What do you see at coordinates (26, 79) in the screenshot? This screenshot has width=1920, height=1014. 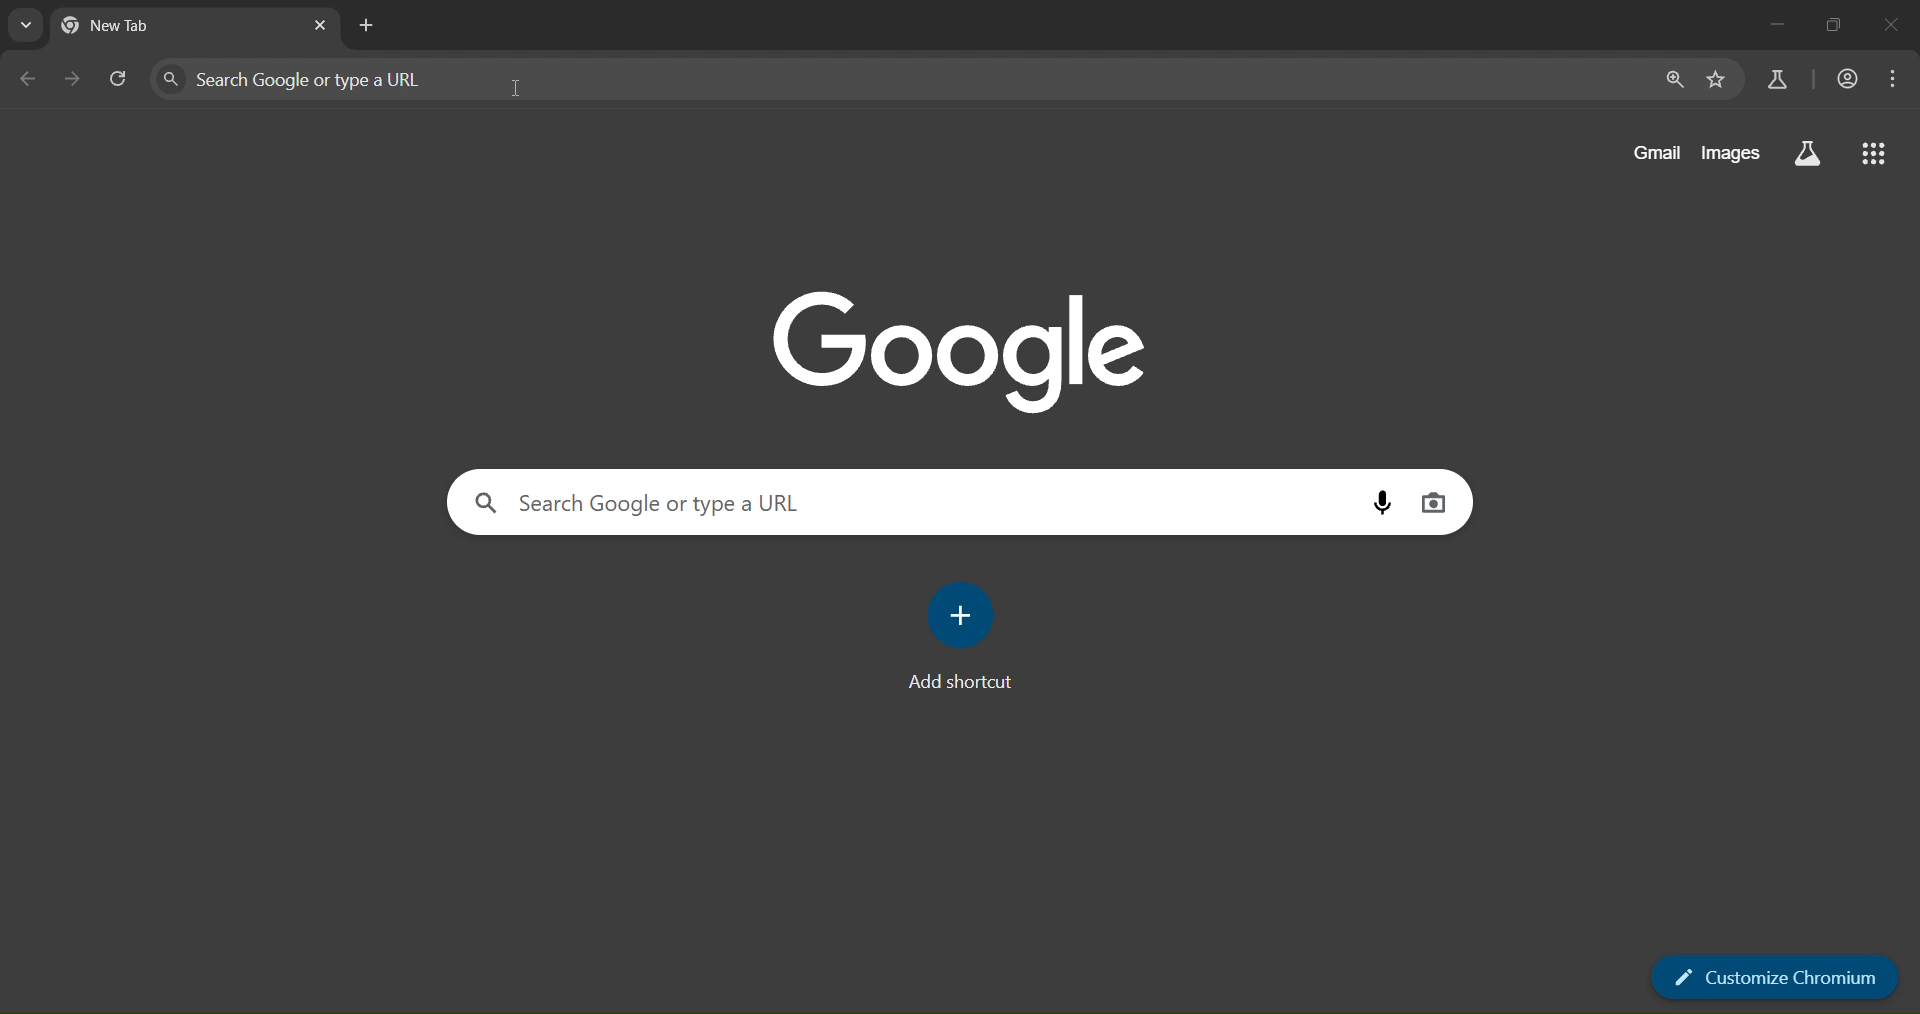 I see `go back one page` at bounding box center [26, 79].